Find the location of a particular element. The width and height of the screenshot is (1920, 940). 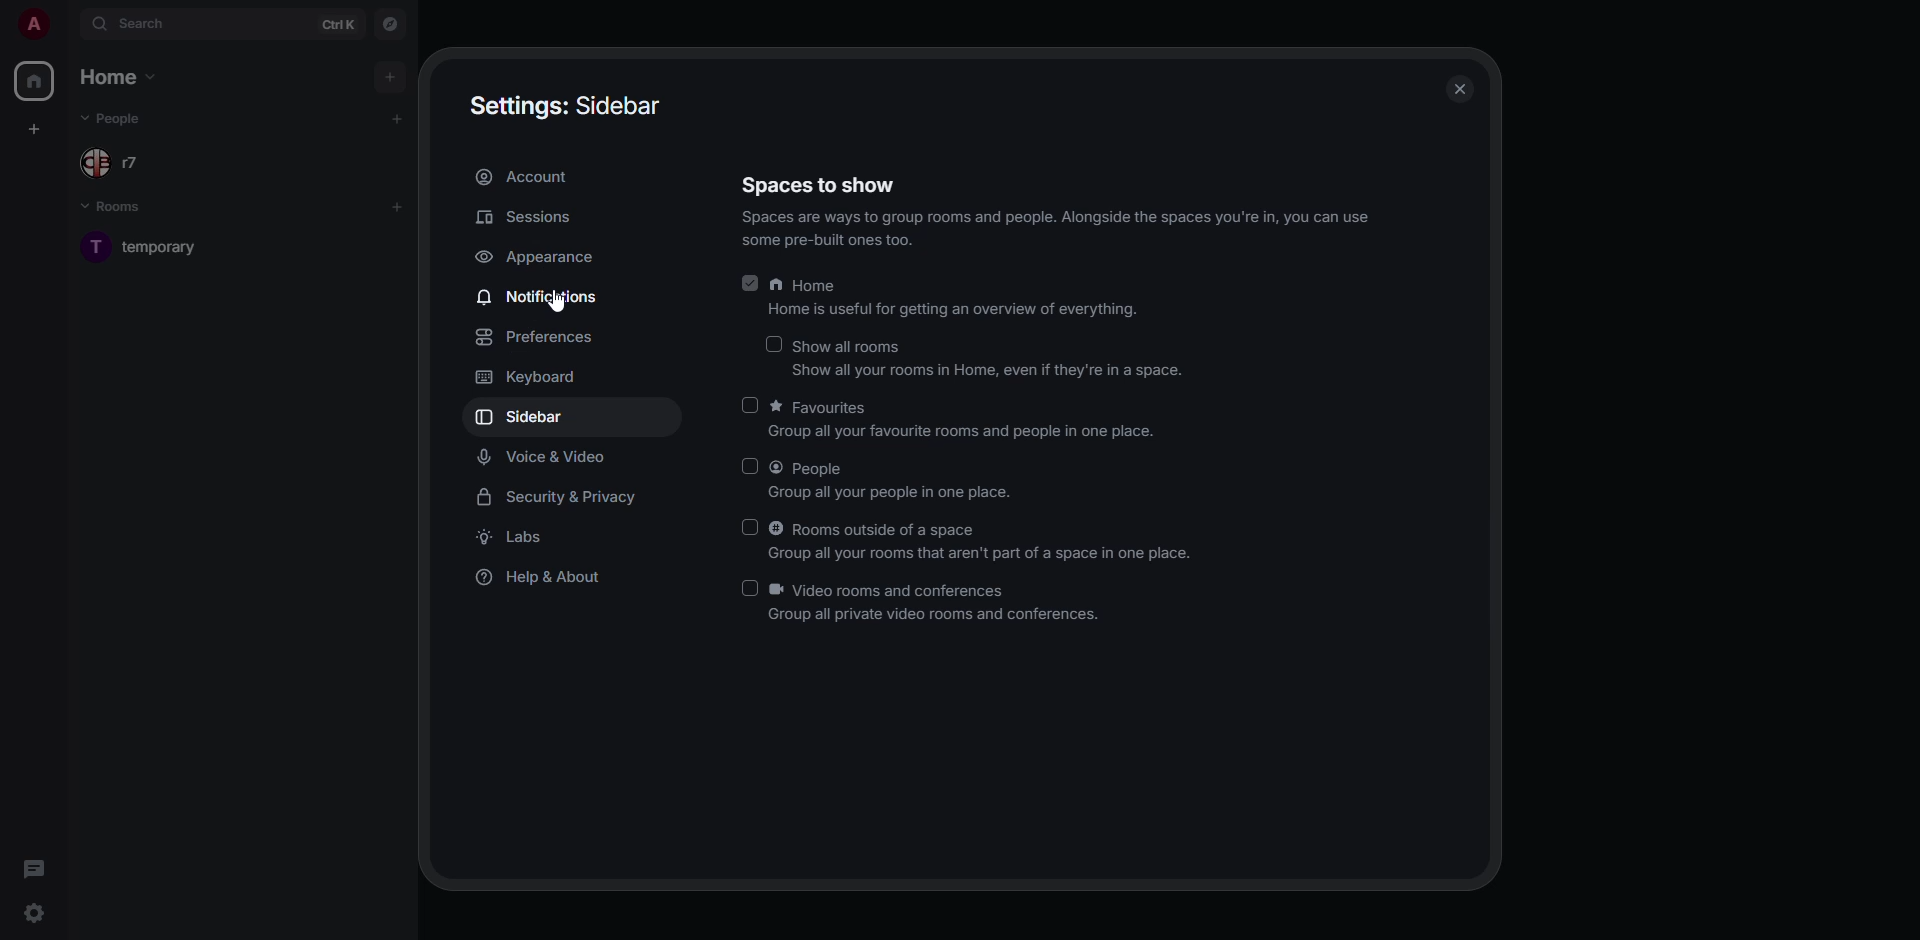

sidebar is located at coordinates (529, 416).